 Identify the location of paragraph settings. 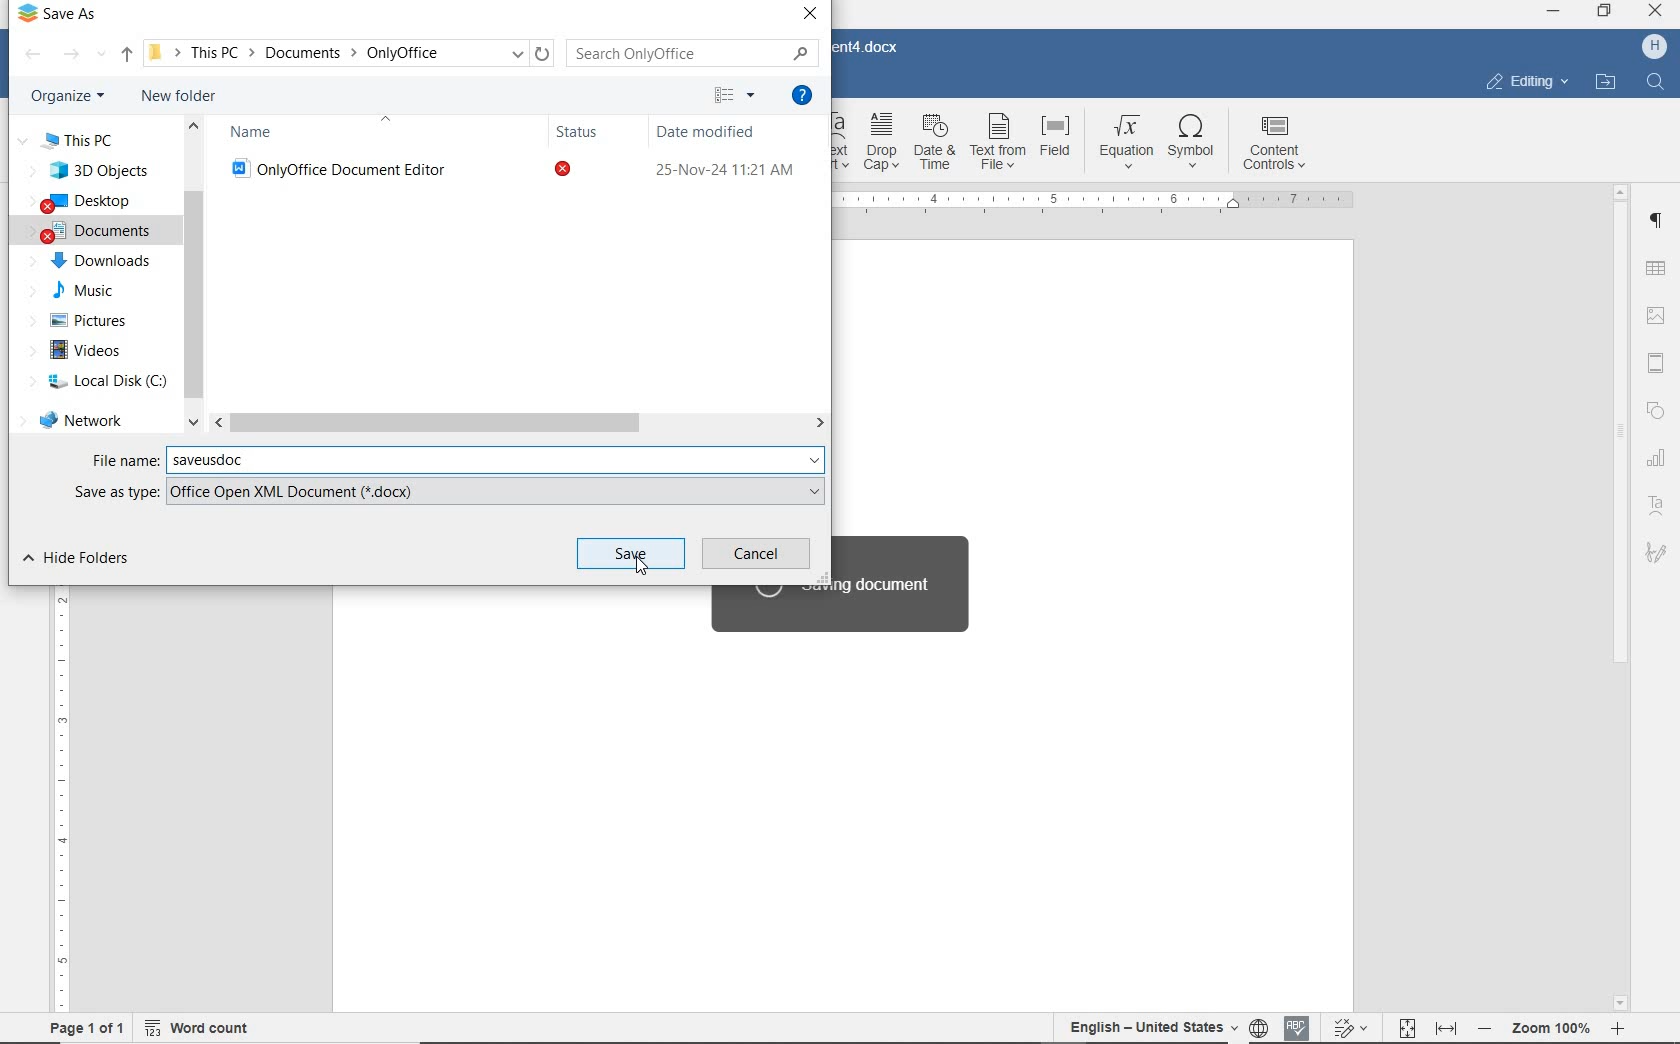
(1658, 221).